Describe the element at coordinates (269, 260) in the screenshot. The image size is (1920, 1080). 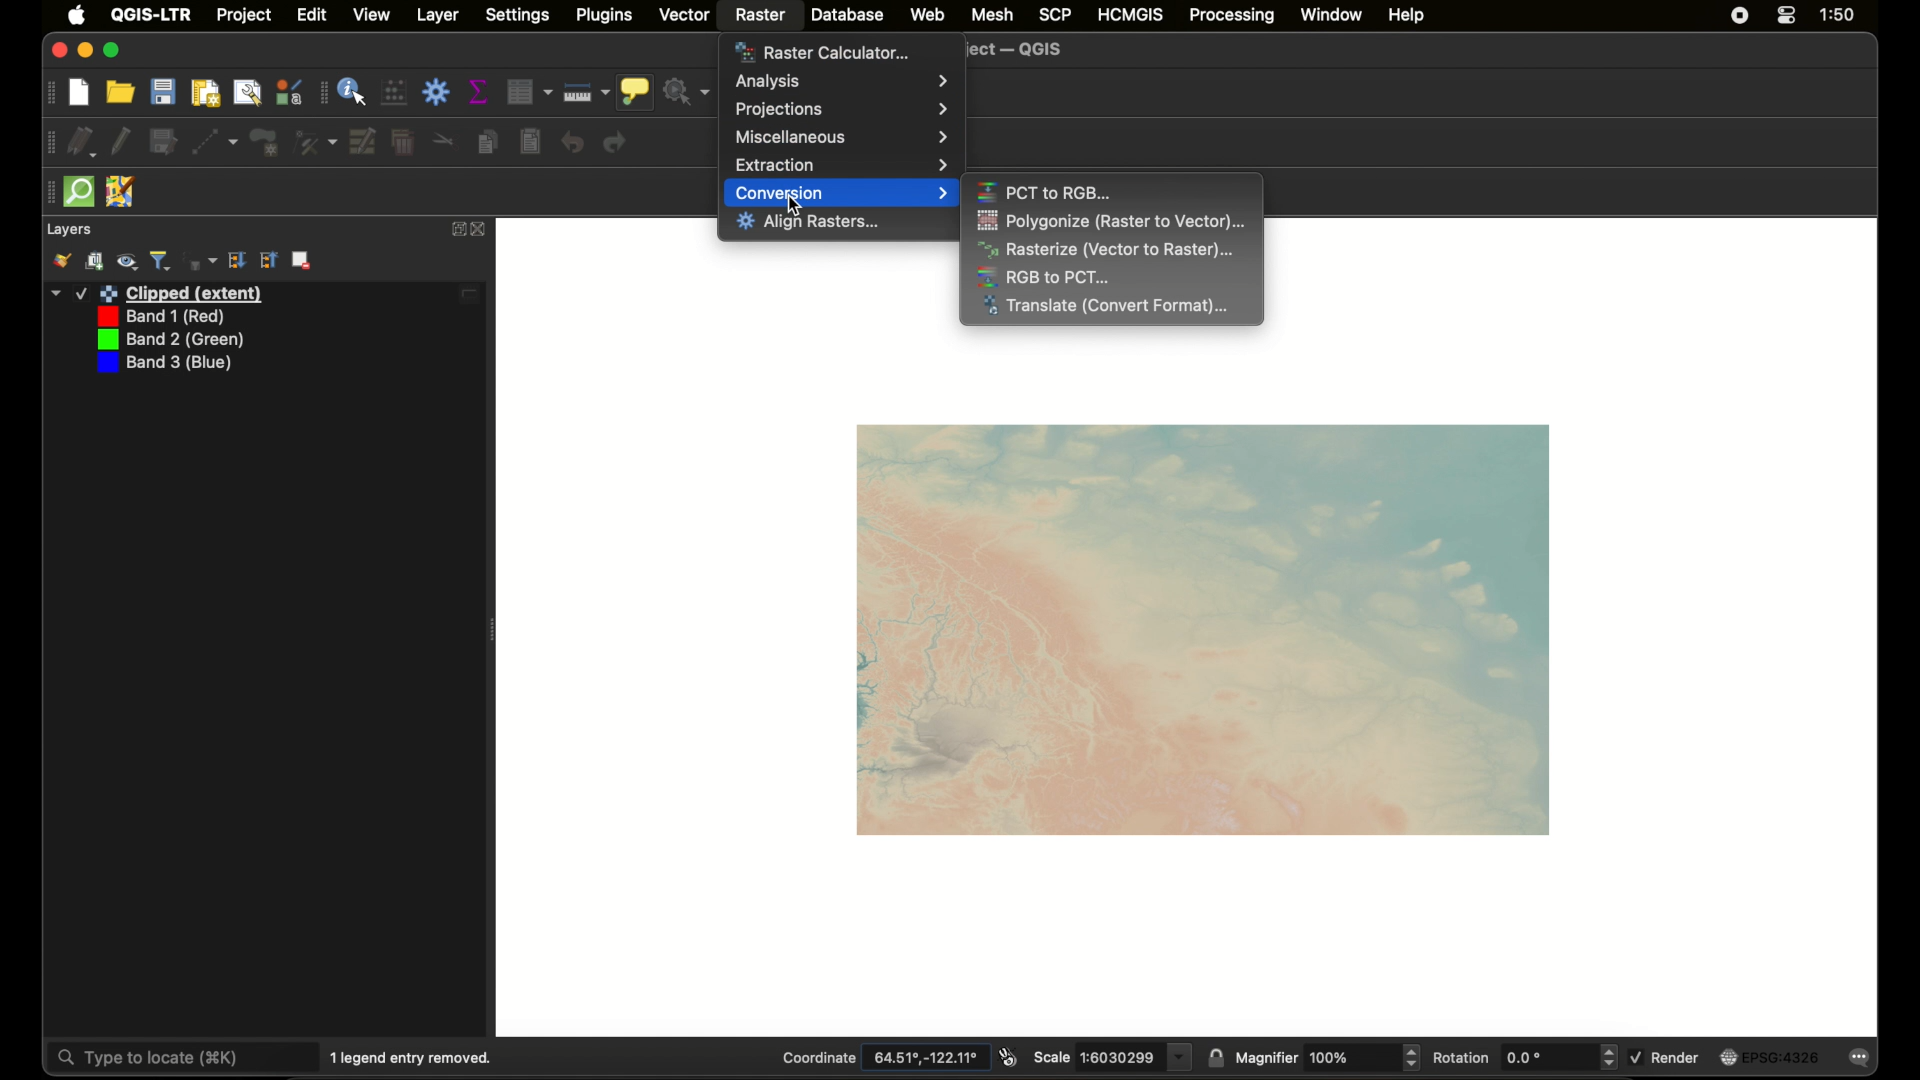
I see `expand all` at that location.